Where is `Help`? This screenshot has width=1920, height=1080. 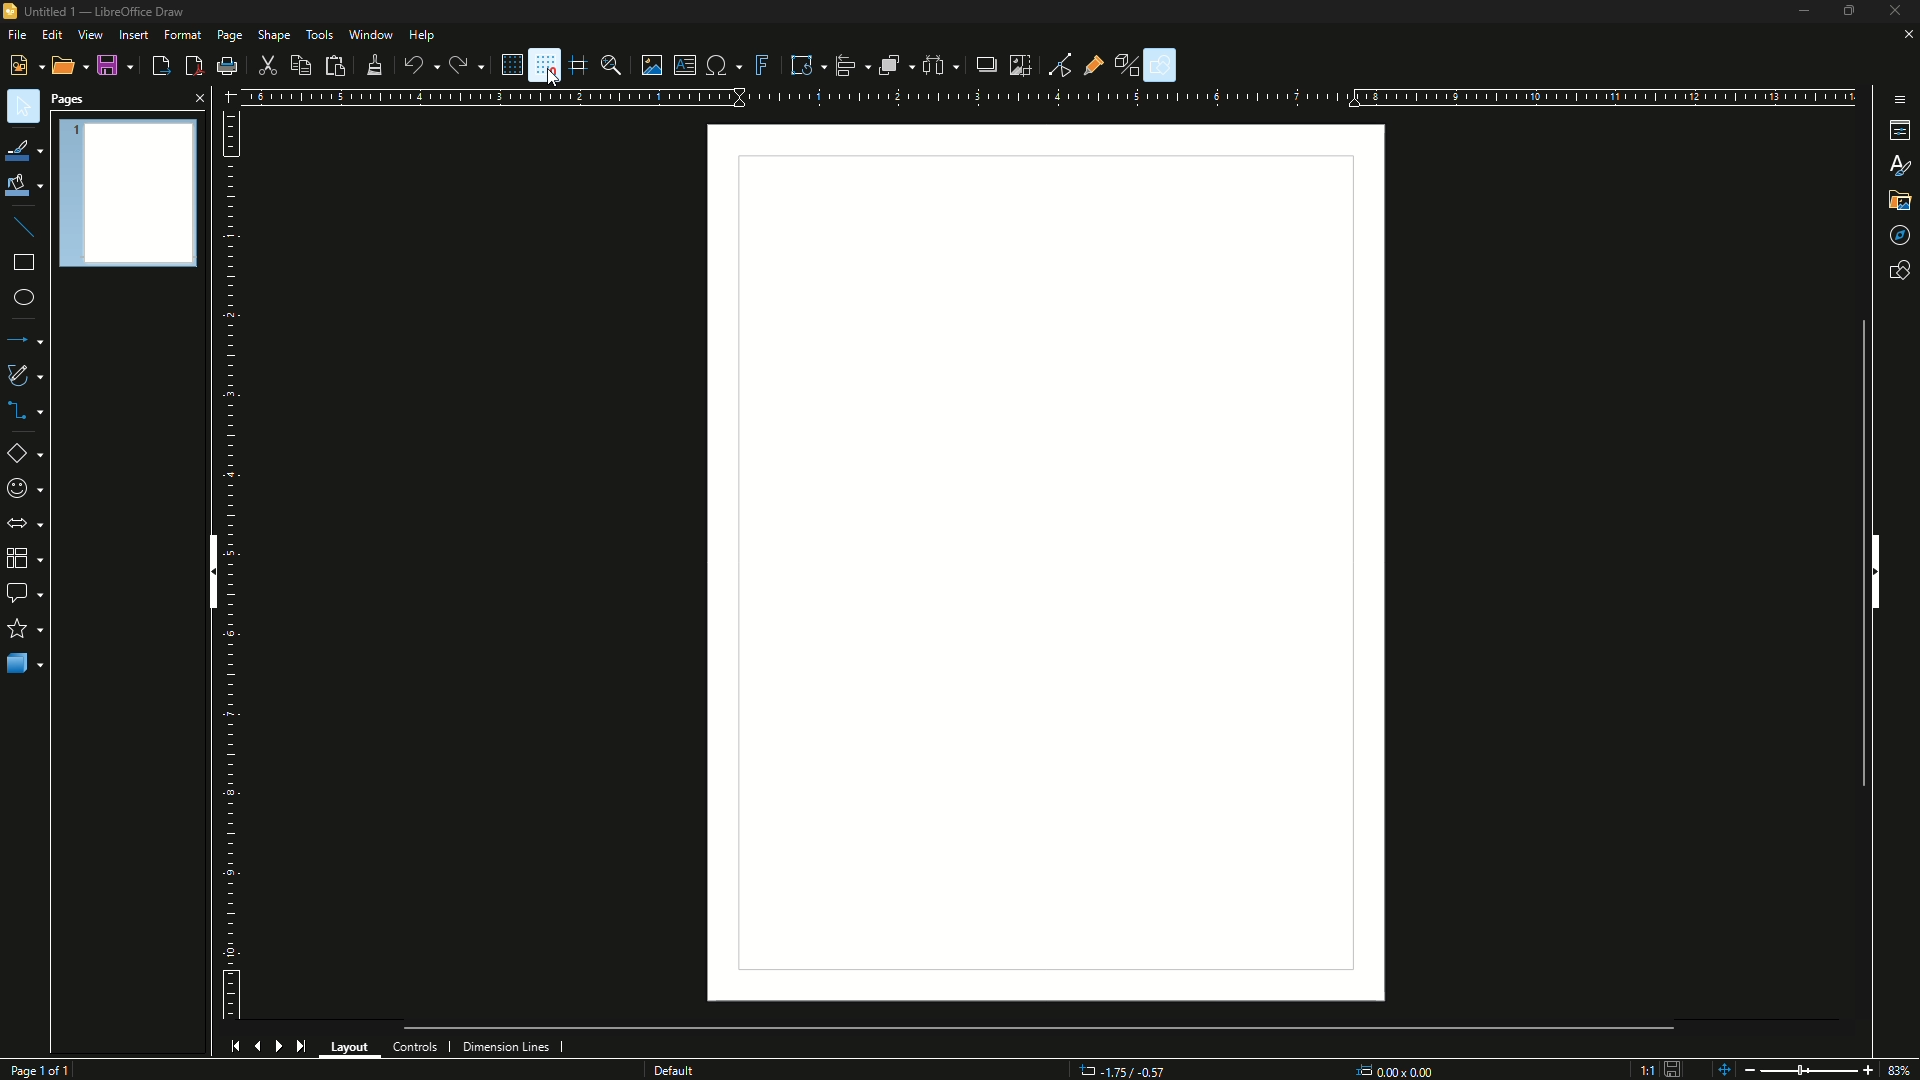 Help is located at coordinates (423, 35).